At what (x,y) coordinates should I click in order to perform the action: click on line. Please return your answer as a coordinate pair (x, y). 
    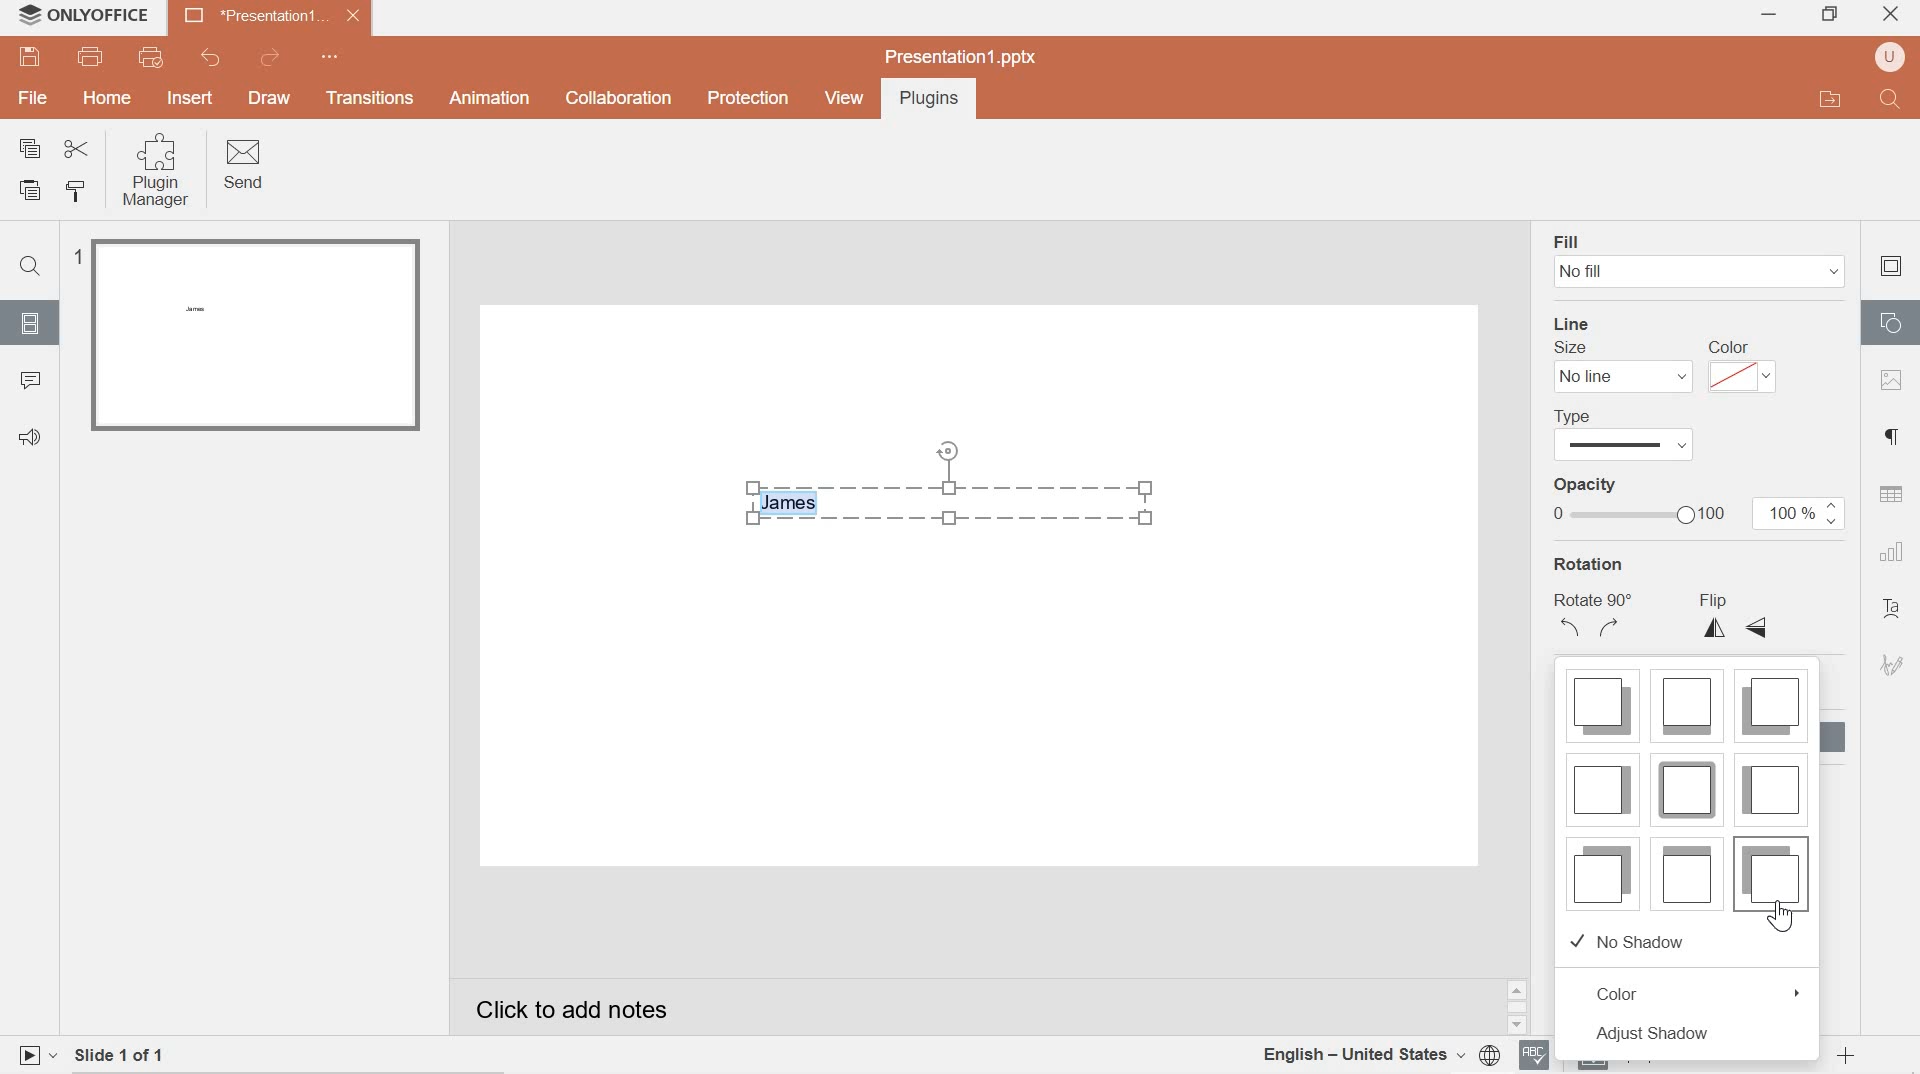
    Looking at the image, I should click on (1575, 325).